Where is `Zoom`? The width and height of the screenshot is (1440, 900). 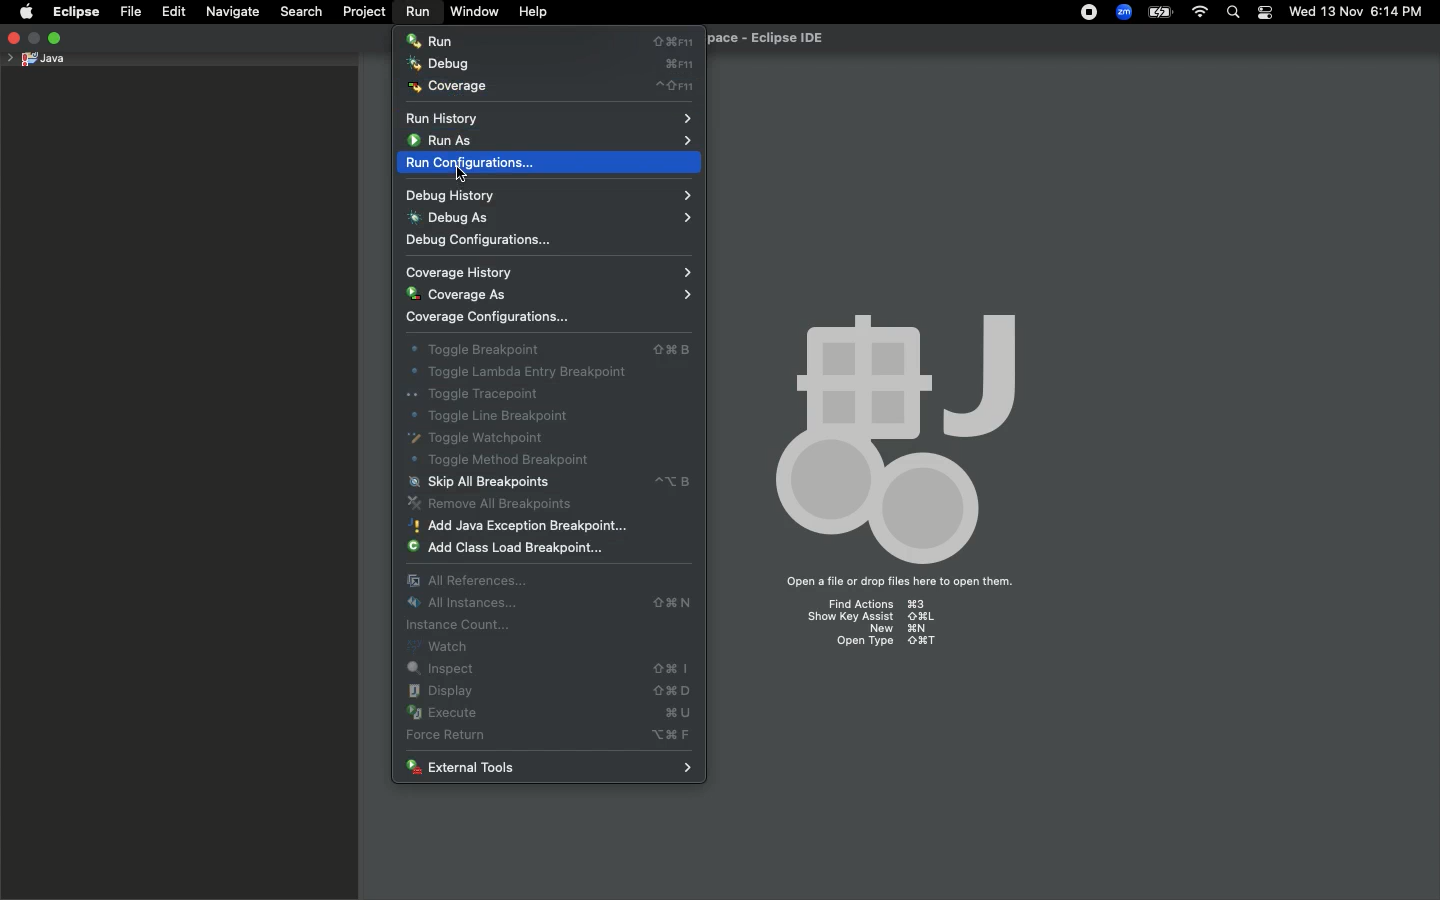
Zoom is located at coordinates (1121, 14).